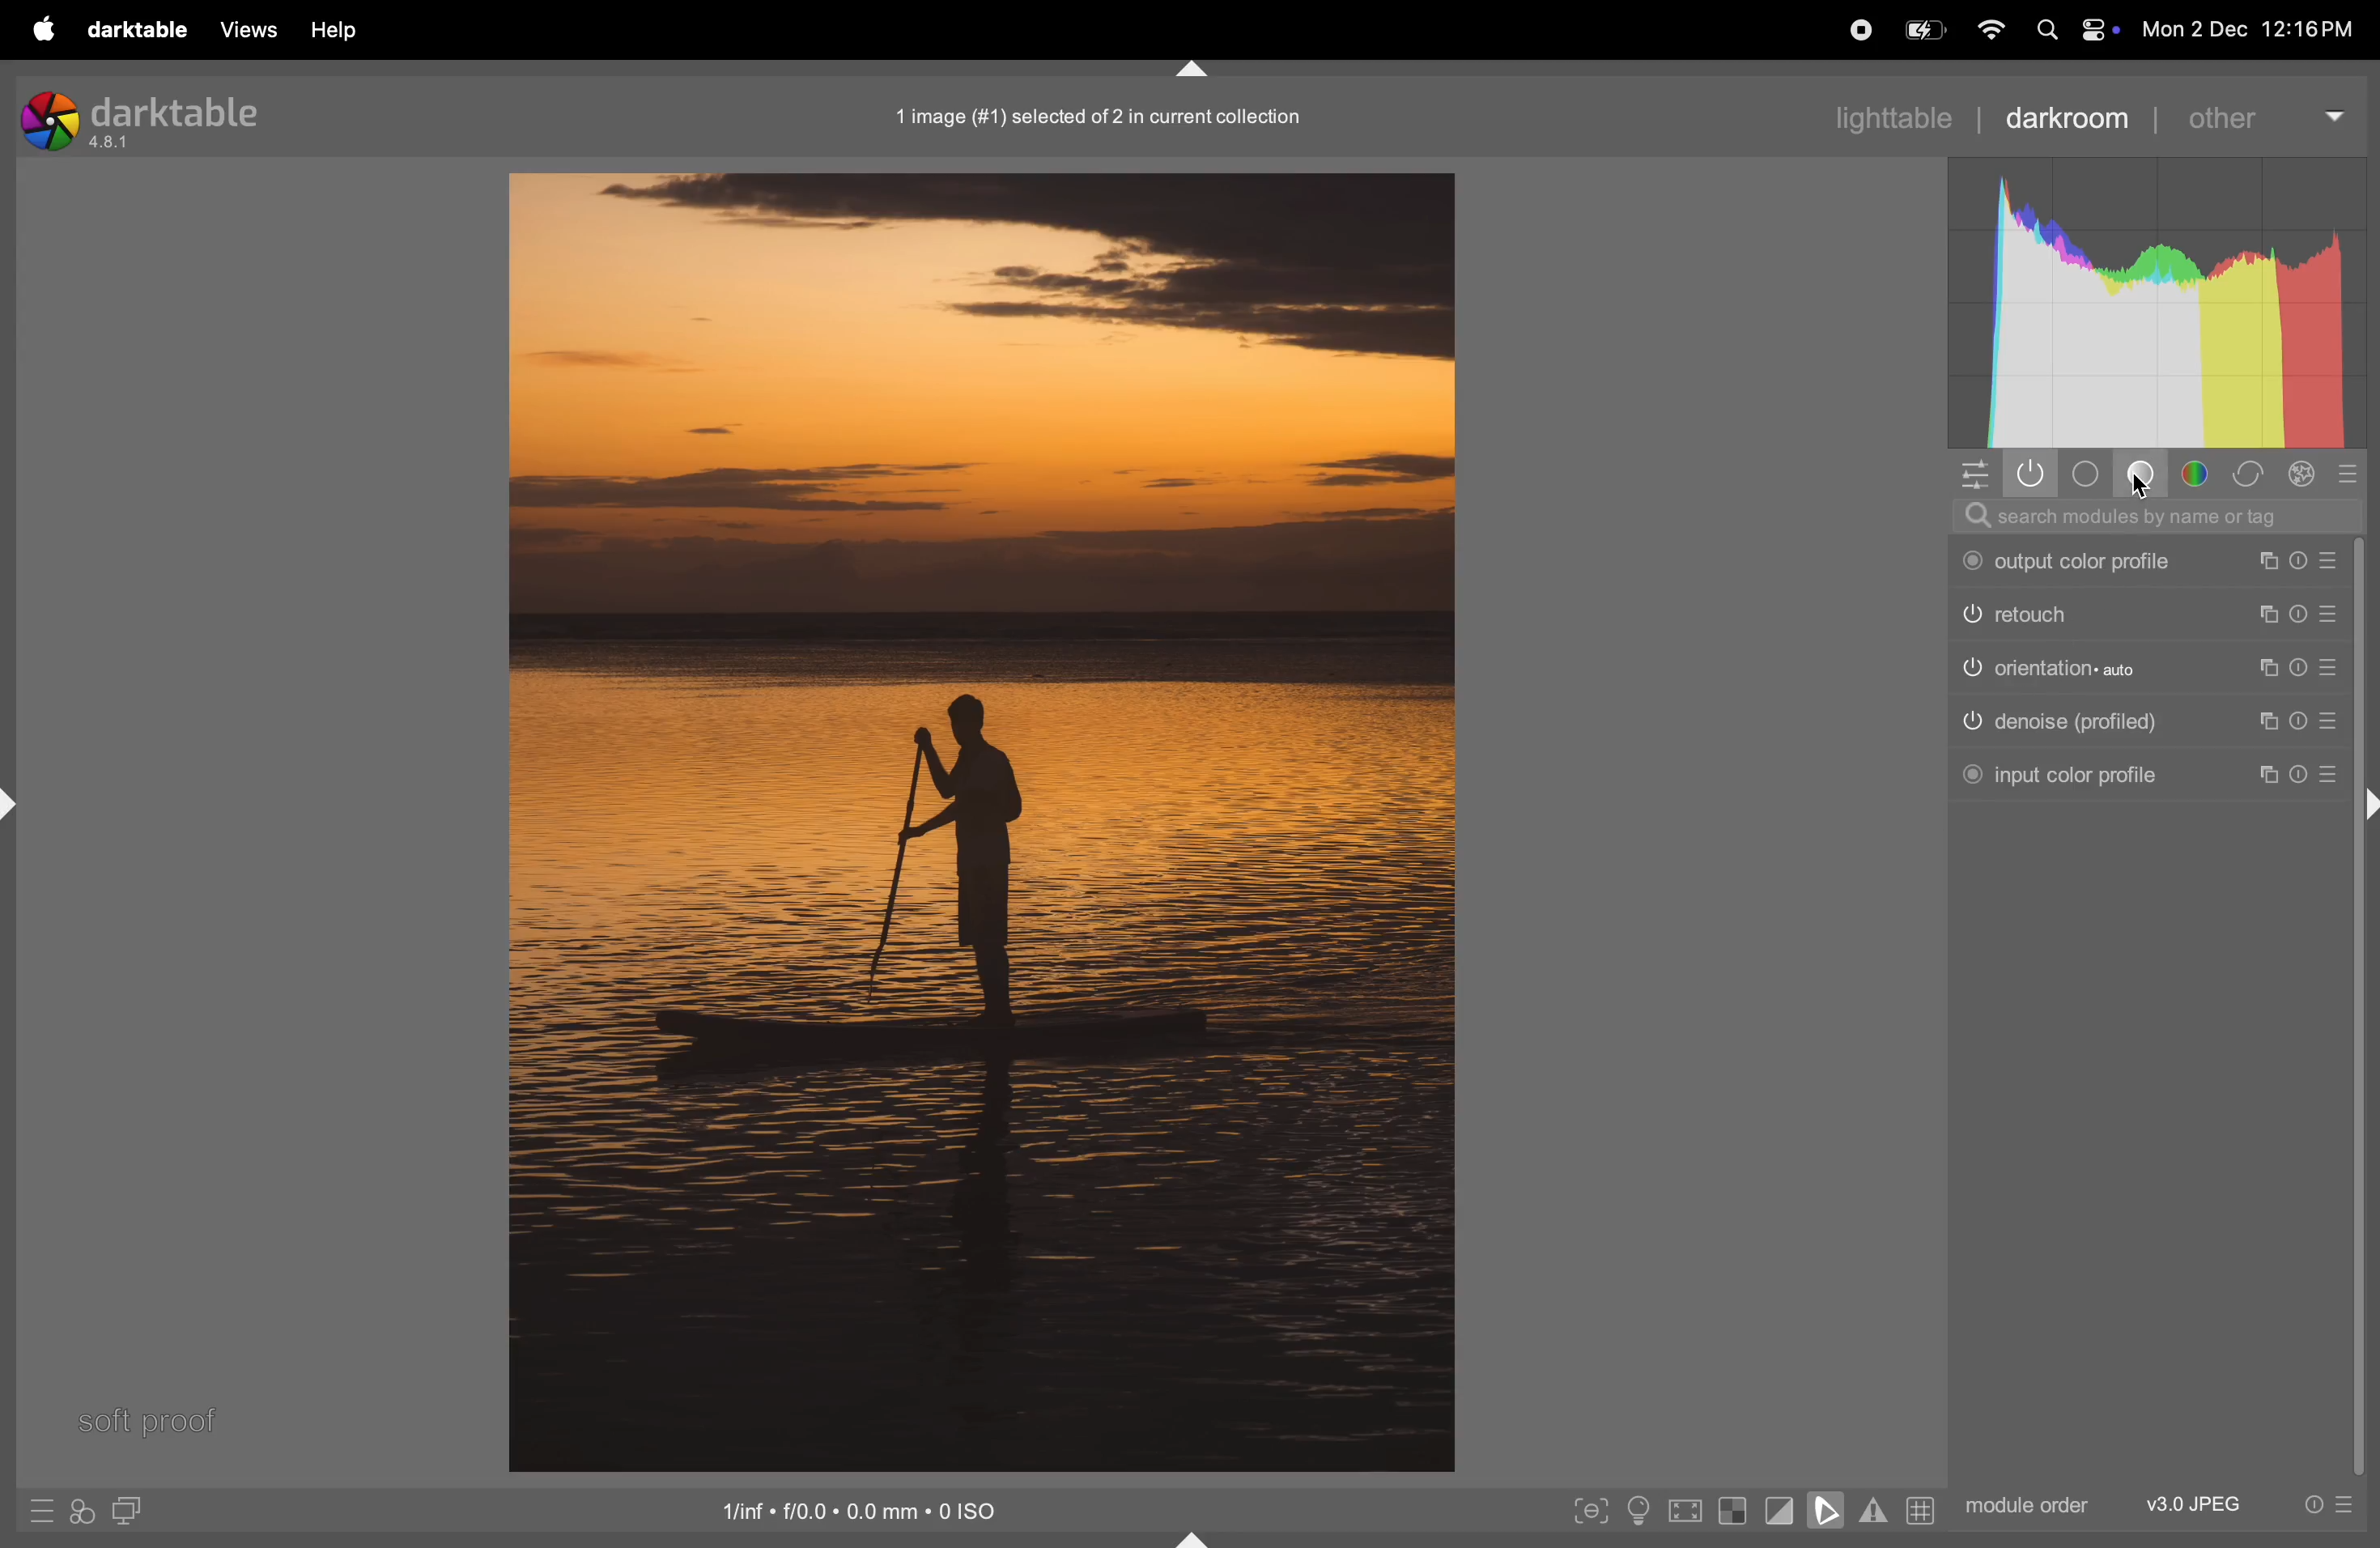 The width and height of the screenshot is (2380, 1548). I want to click on 1 image in current position, so click(1092, 115).